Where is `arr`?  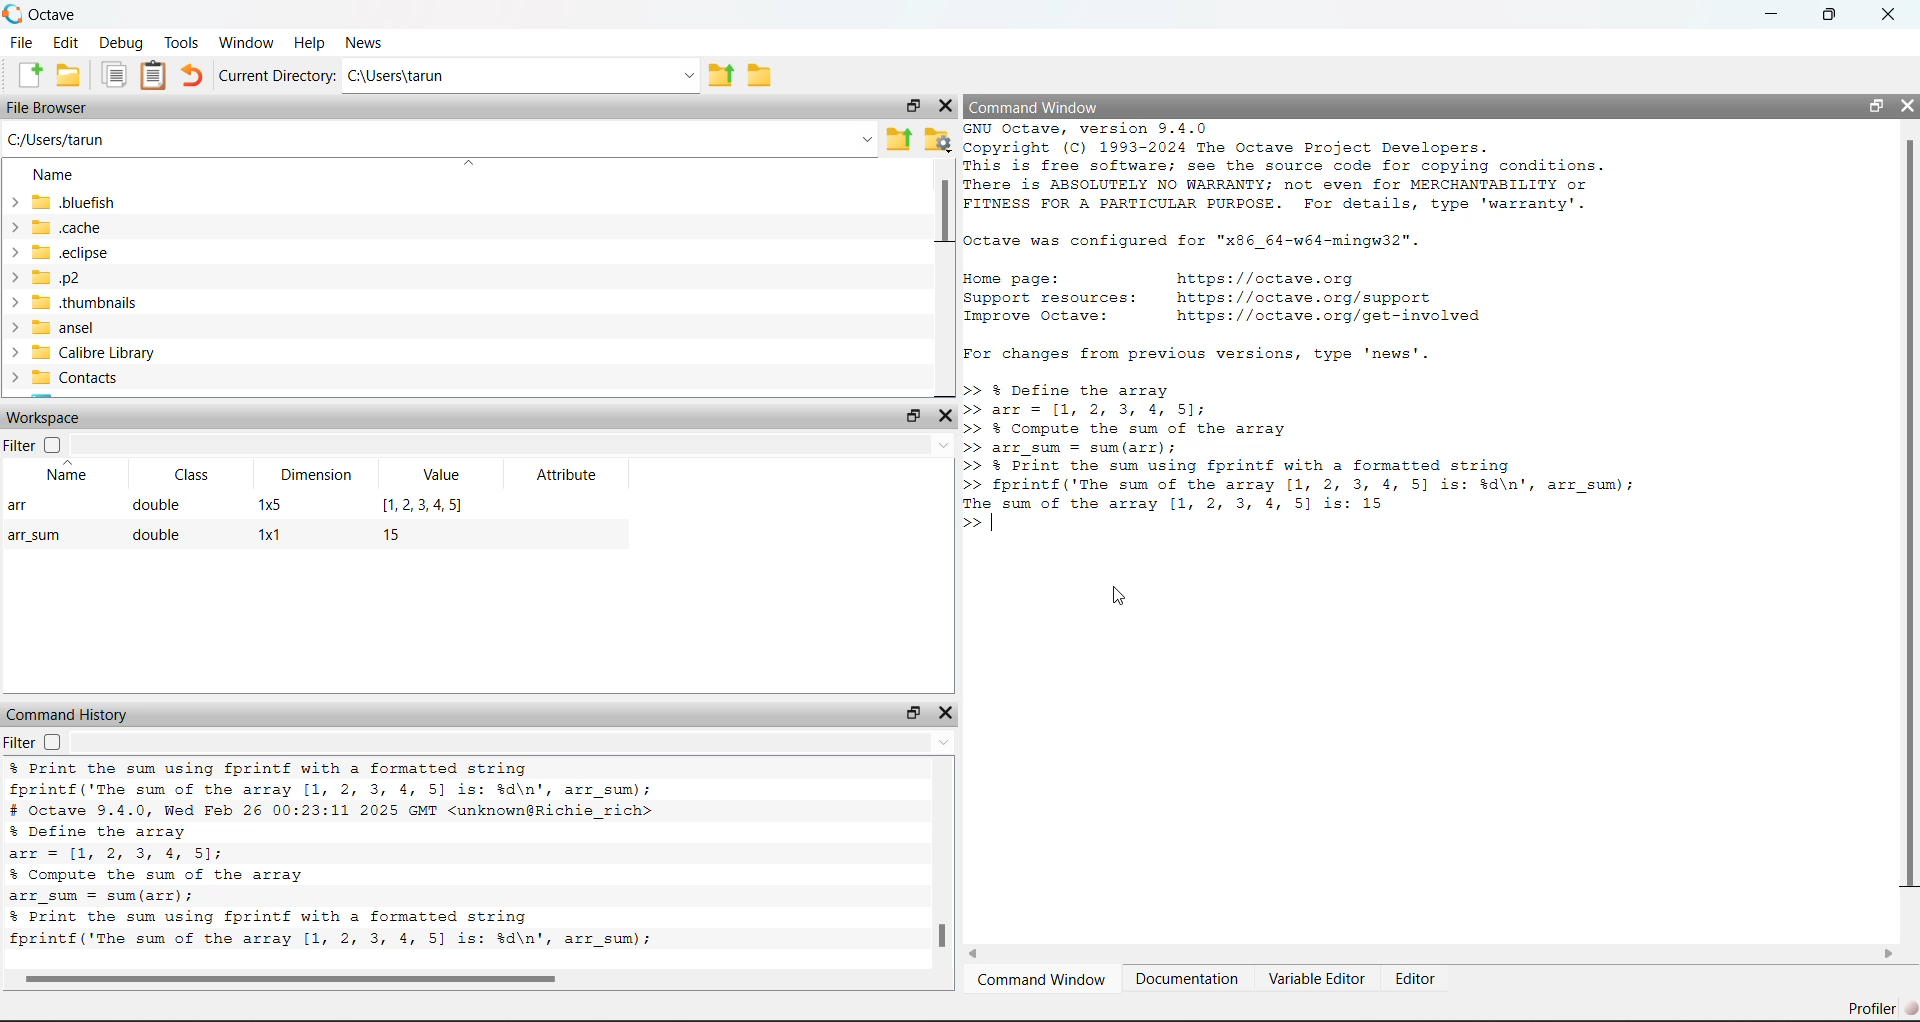
arr is located at coordinates (24, 505).